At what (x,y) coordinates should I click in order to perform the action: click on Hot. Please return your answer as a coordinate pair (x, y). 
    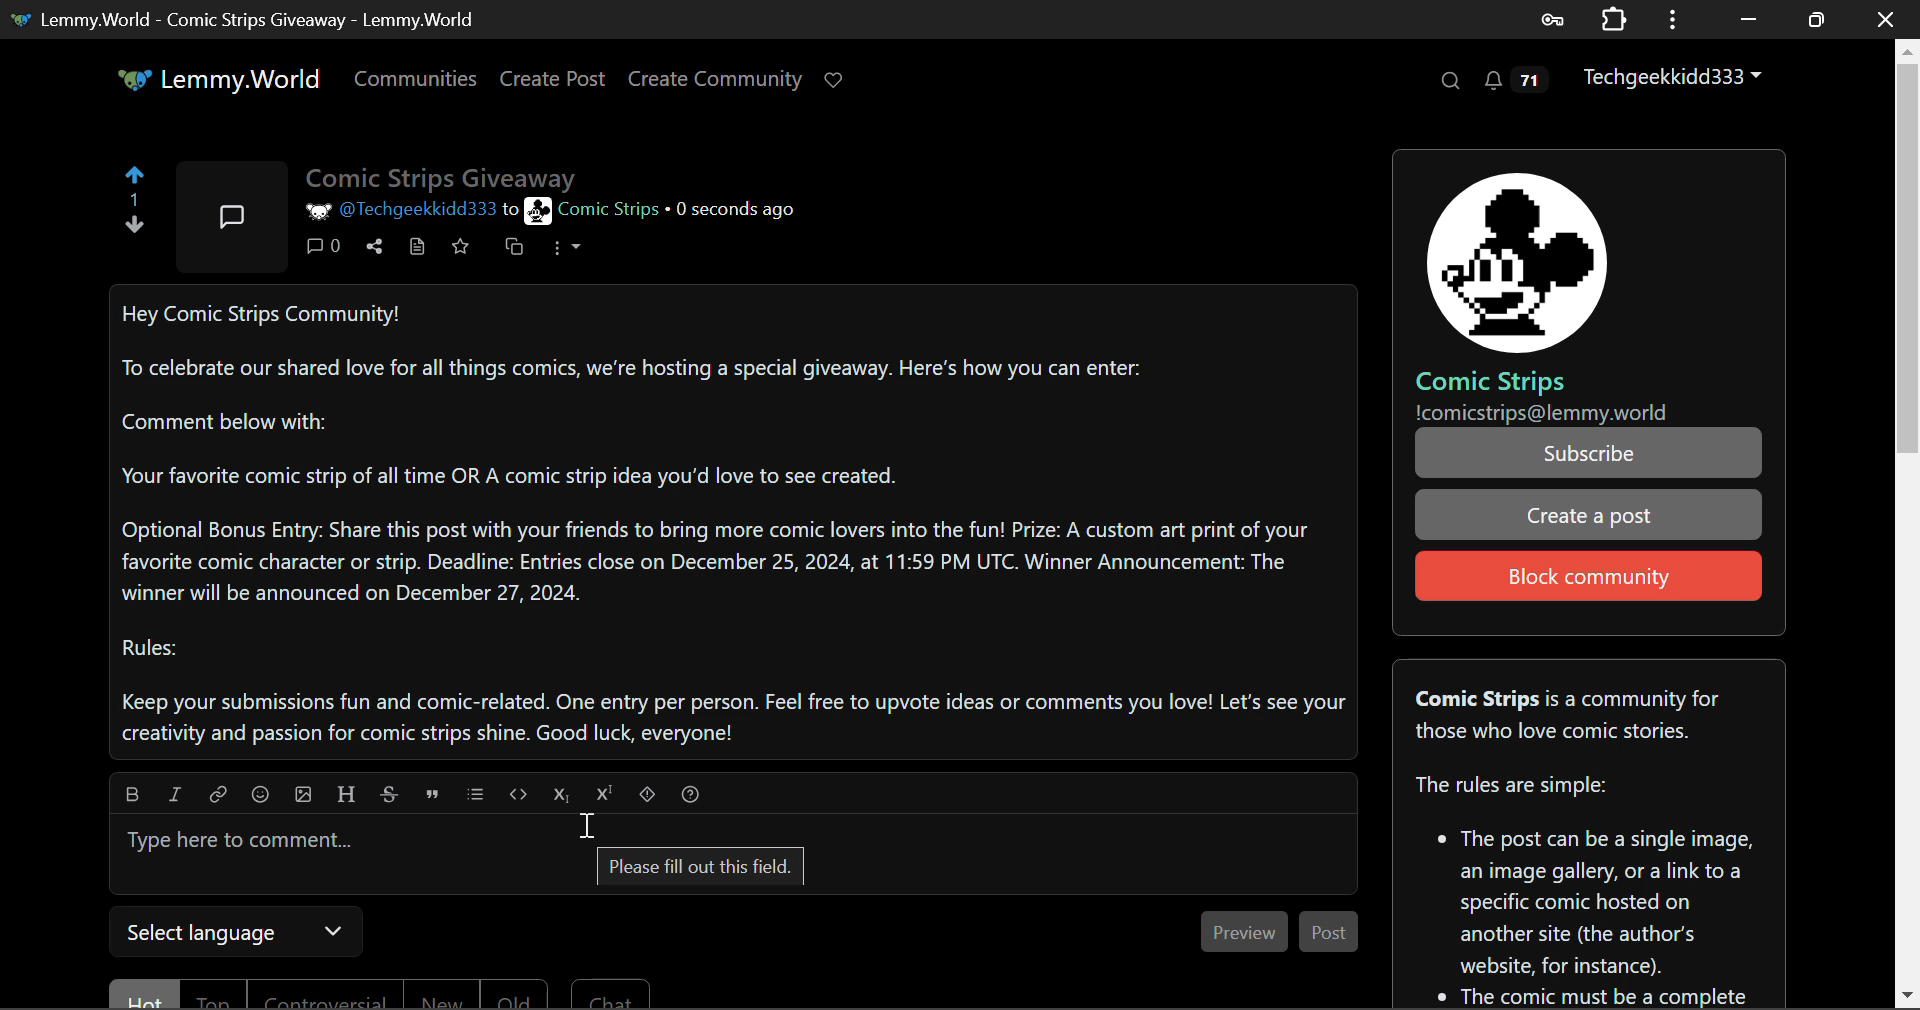
    Looking at the image, I should click on (142, 994).